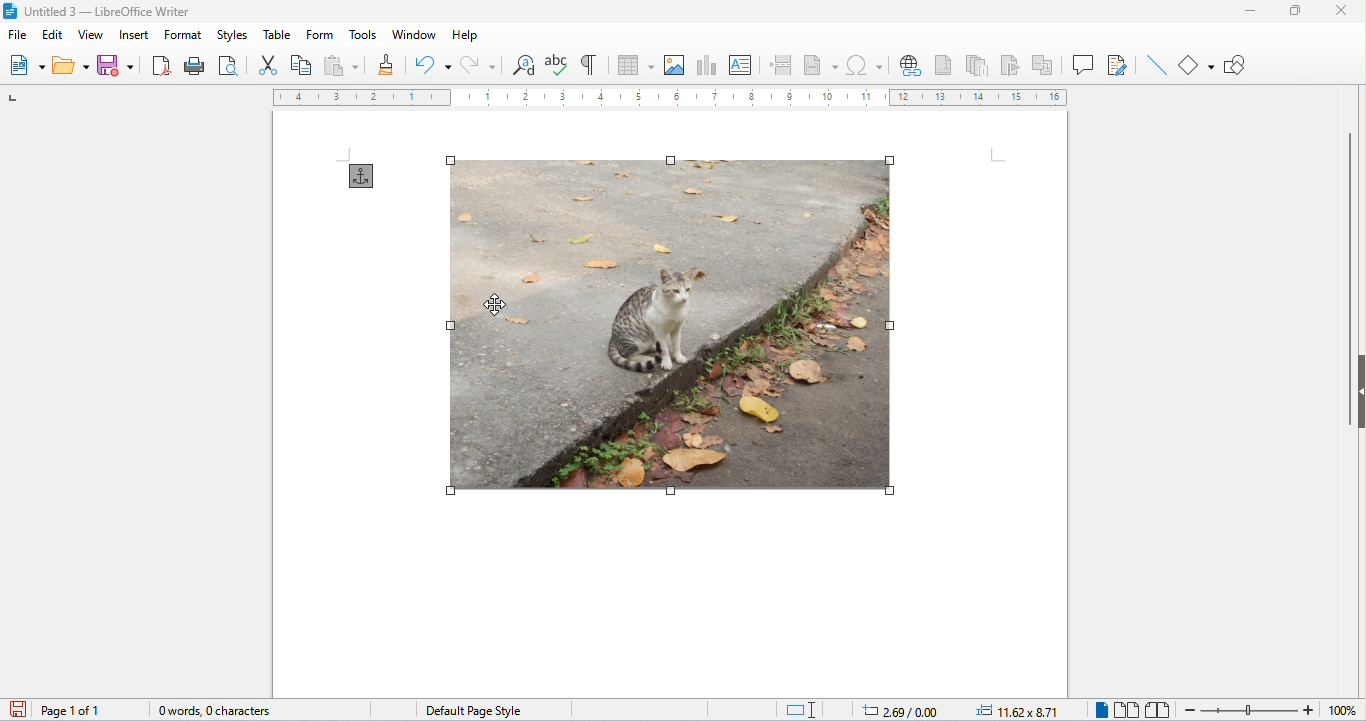 The width and height of the screenshot is (1366, 722). What do you see at coordinates (559, 64) in the screenshot?
I see `spelling` at bounding box center [559, 64].